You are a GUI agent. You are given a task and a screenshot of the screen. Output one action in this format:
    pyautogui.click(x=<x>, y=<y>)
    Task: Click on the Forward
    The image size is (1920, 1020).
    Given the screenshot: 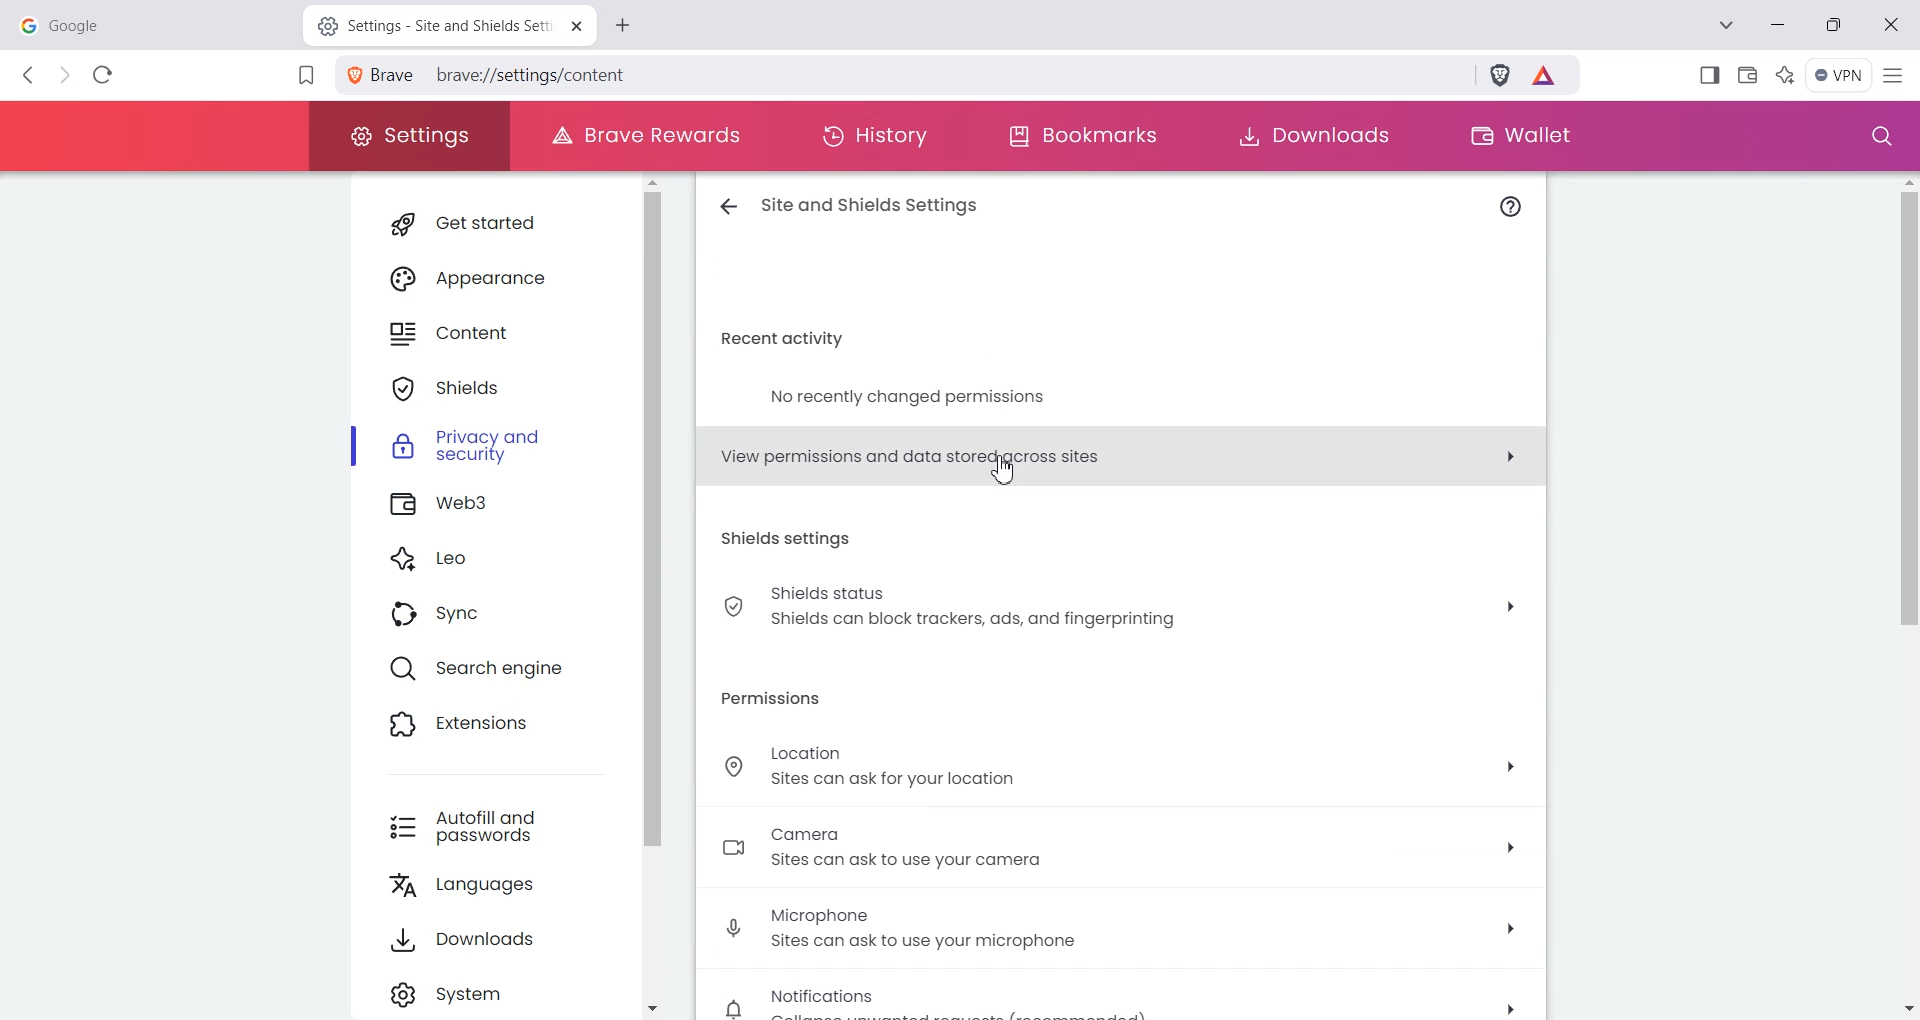 What is the action you would take?
    pyautogui.click(x=64, y=76)
    